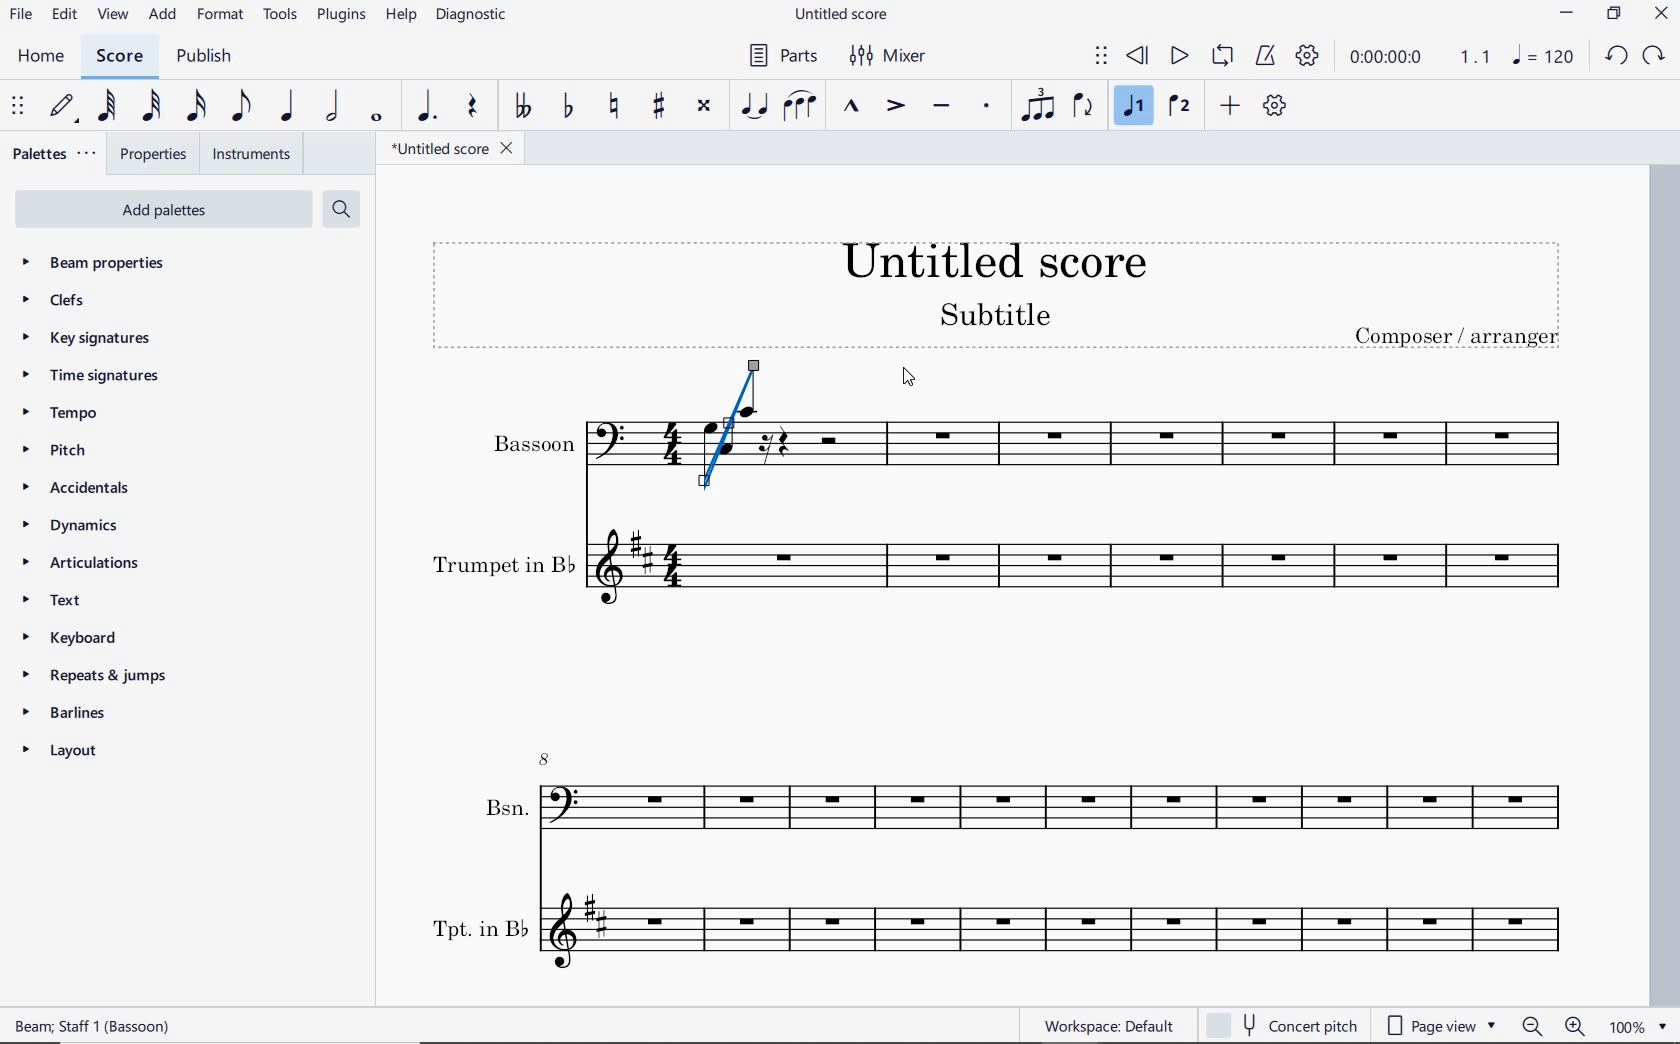 The height and width of the screenshot is (1044, 1680). I want to click on Trumpet in B, so click(1010, 581).